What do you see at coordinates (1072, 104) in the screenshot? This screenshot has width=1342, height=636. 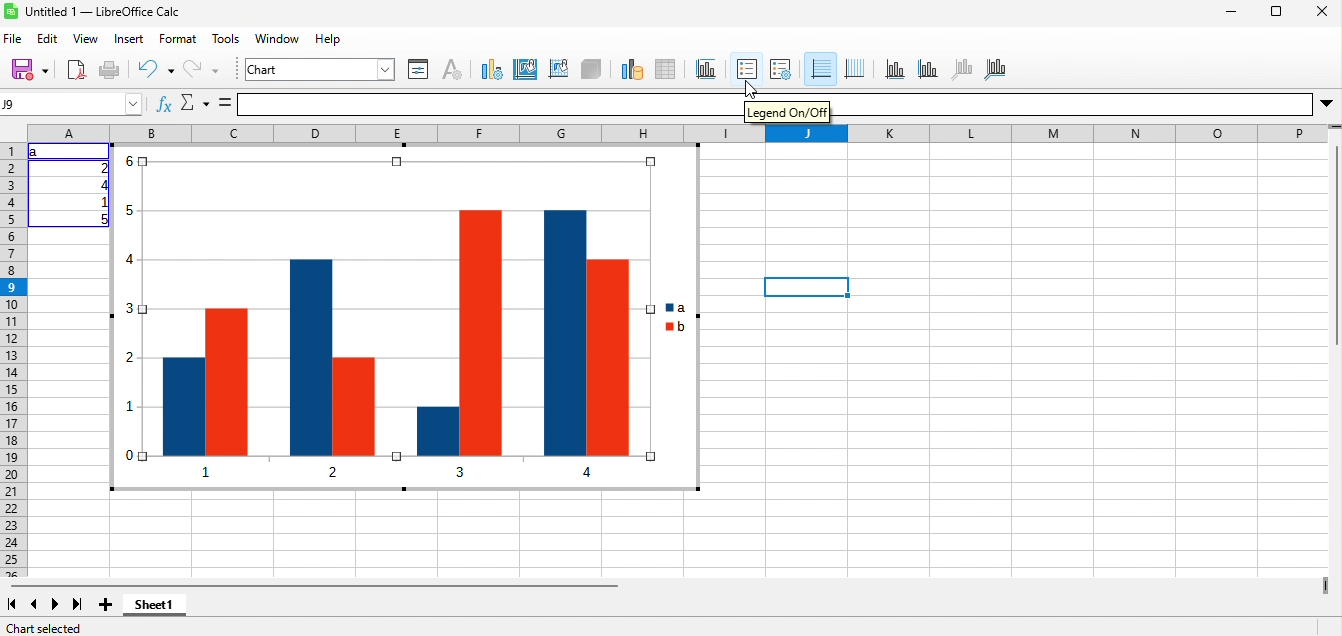 I see `` at bounding box center [1072, 104].